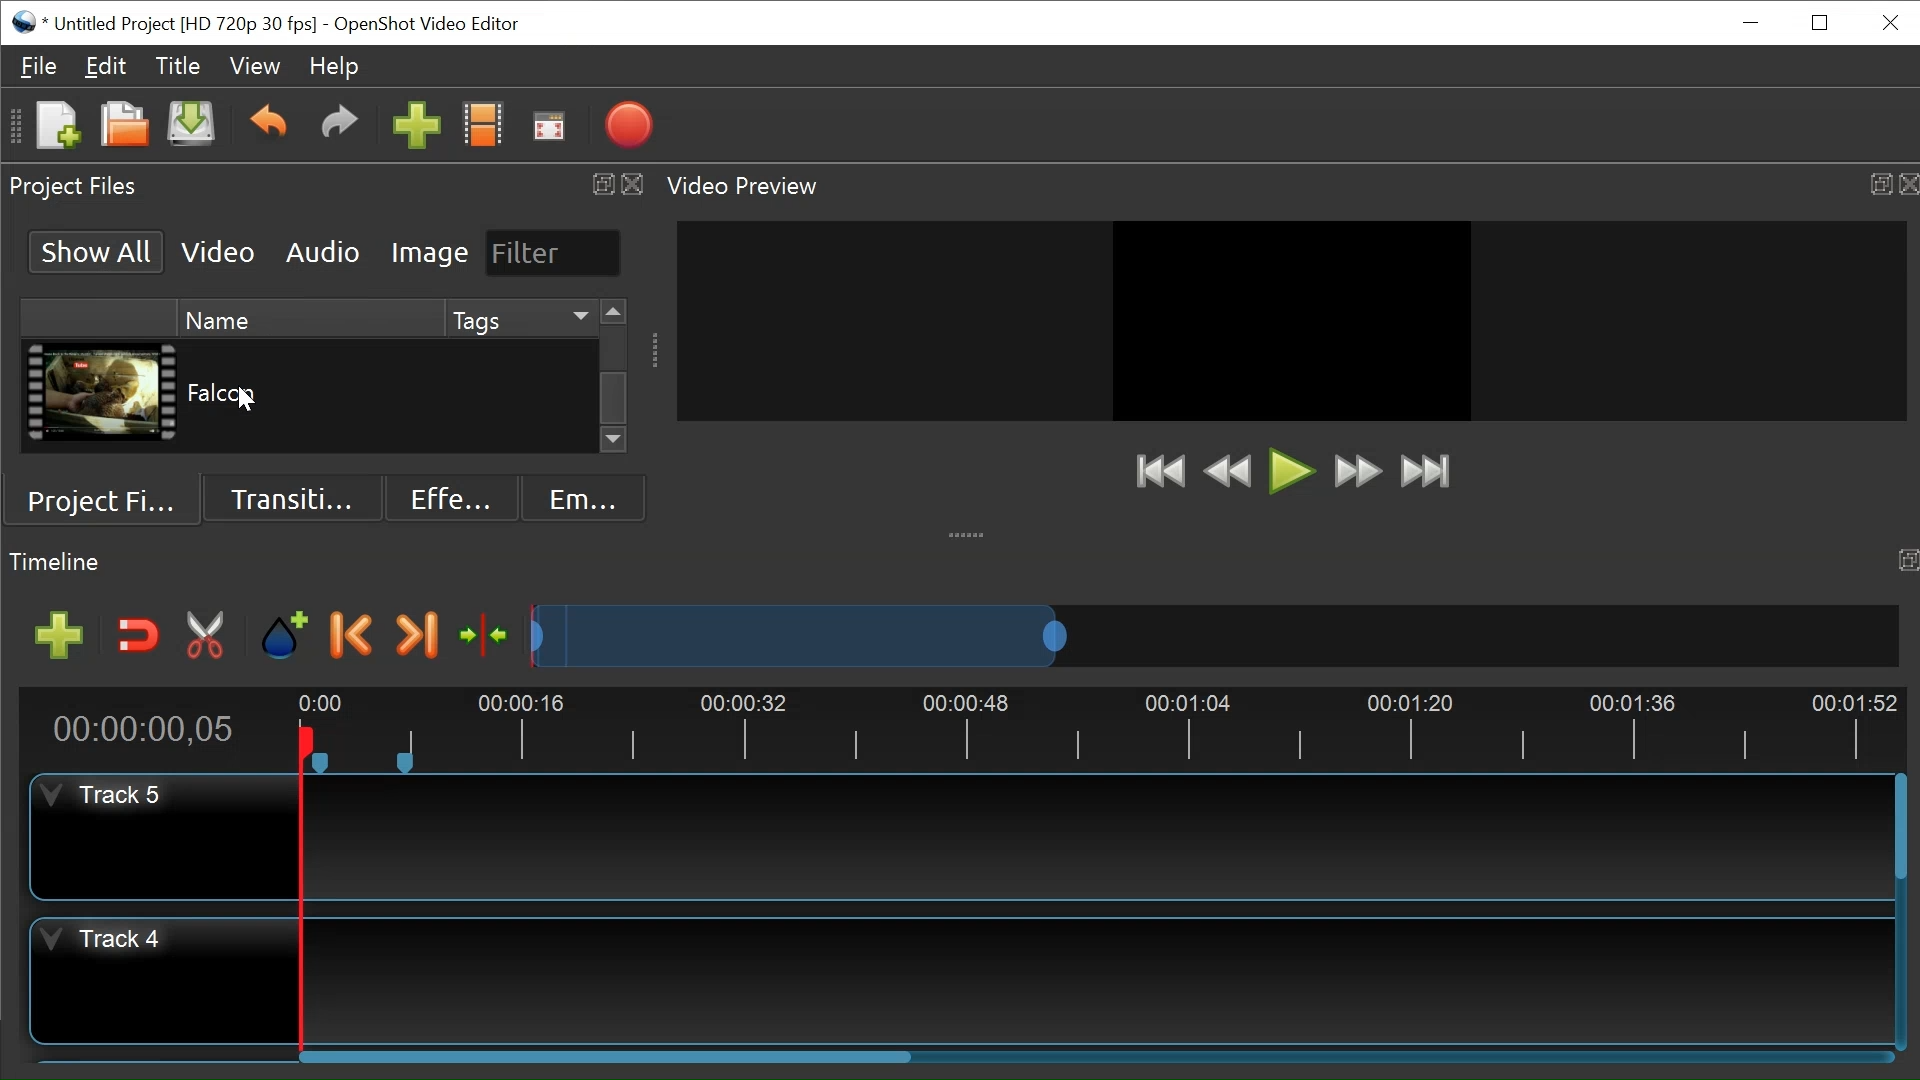 This screenshot has height=1080, width=1920. I want to click on Scroll down, so click(614, 442).